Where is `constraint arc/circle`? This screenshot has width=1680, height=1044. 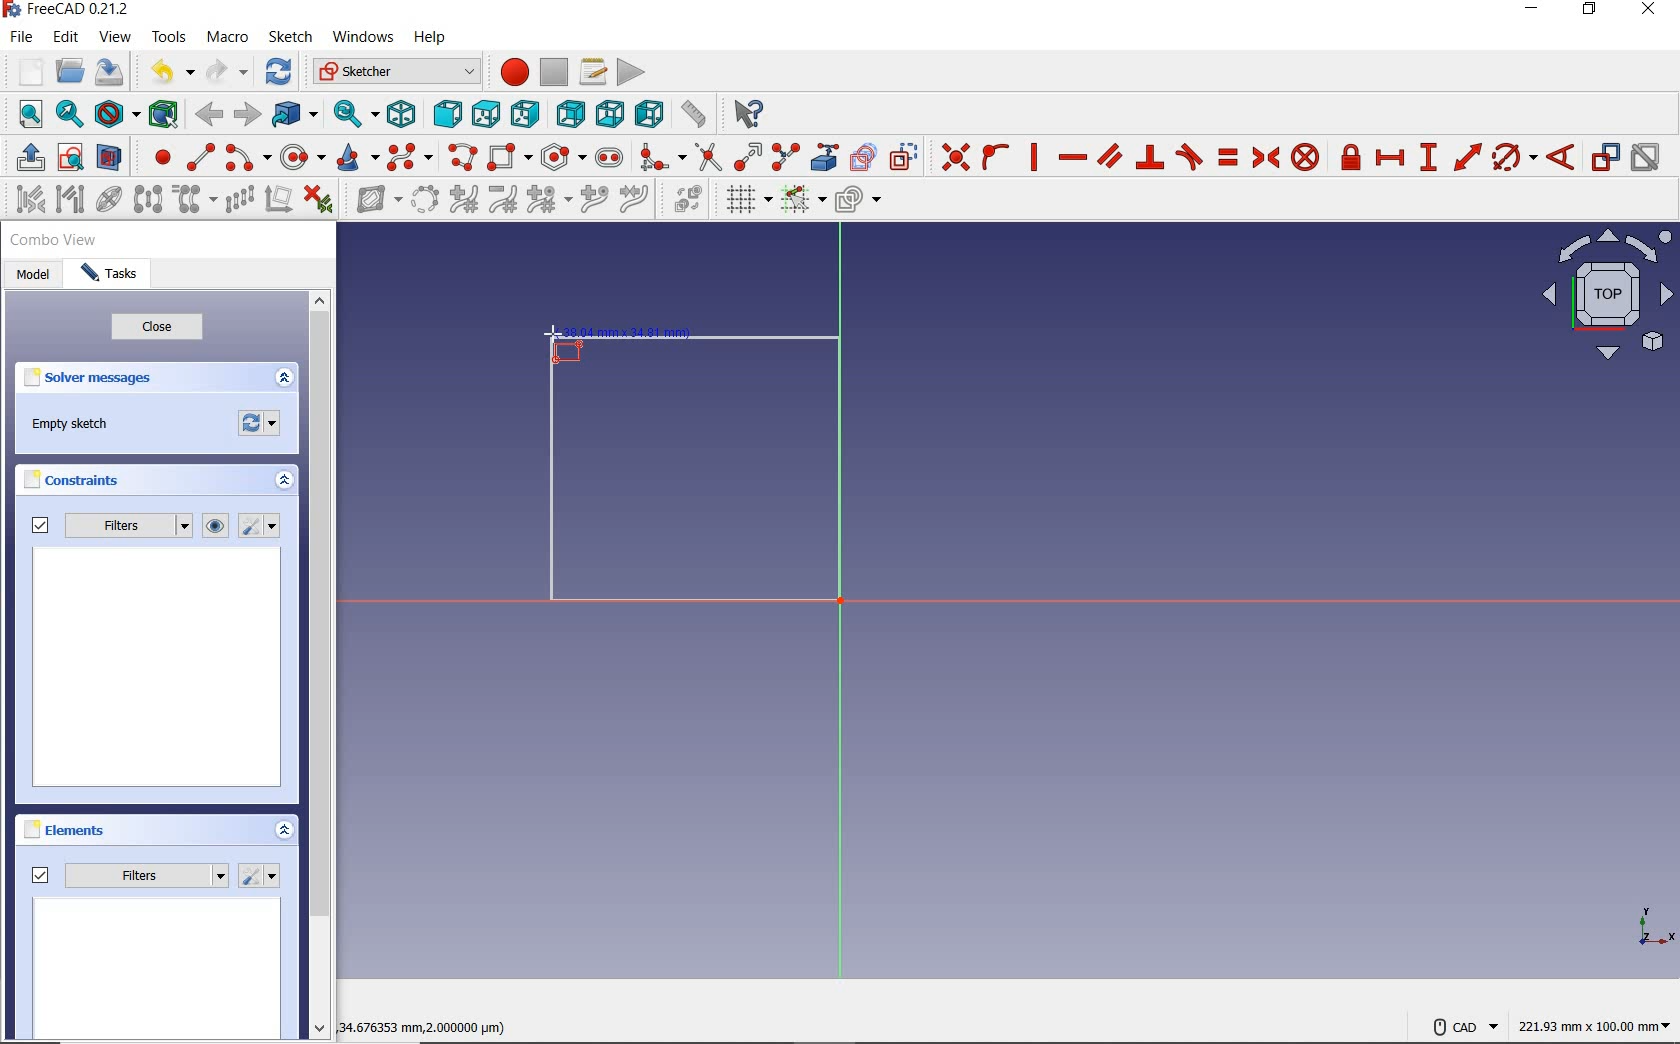
constraint arc/circle is located at coordinates (1515, 157).